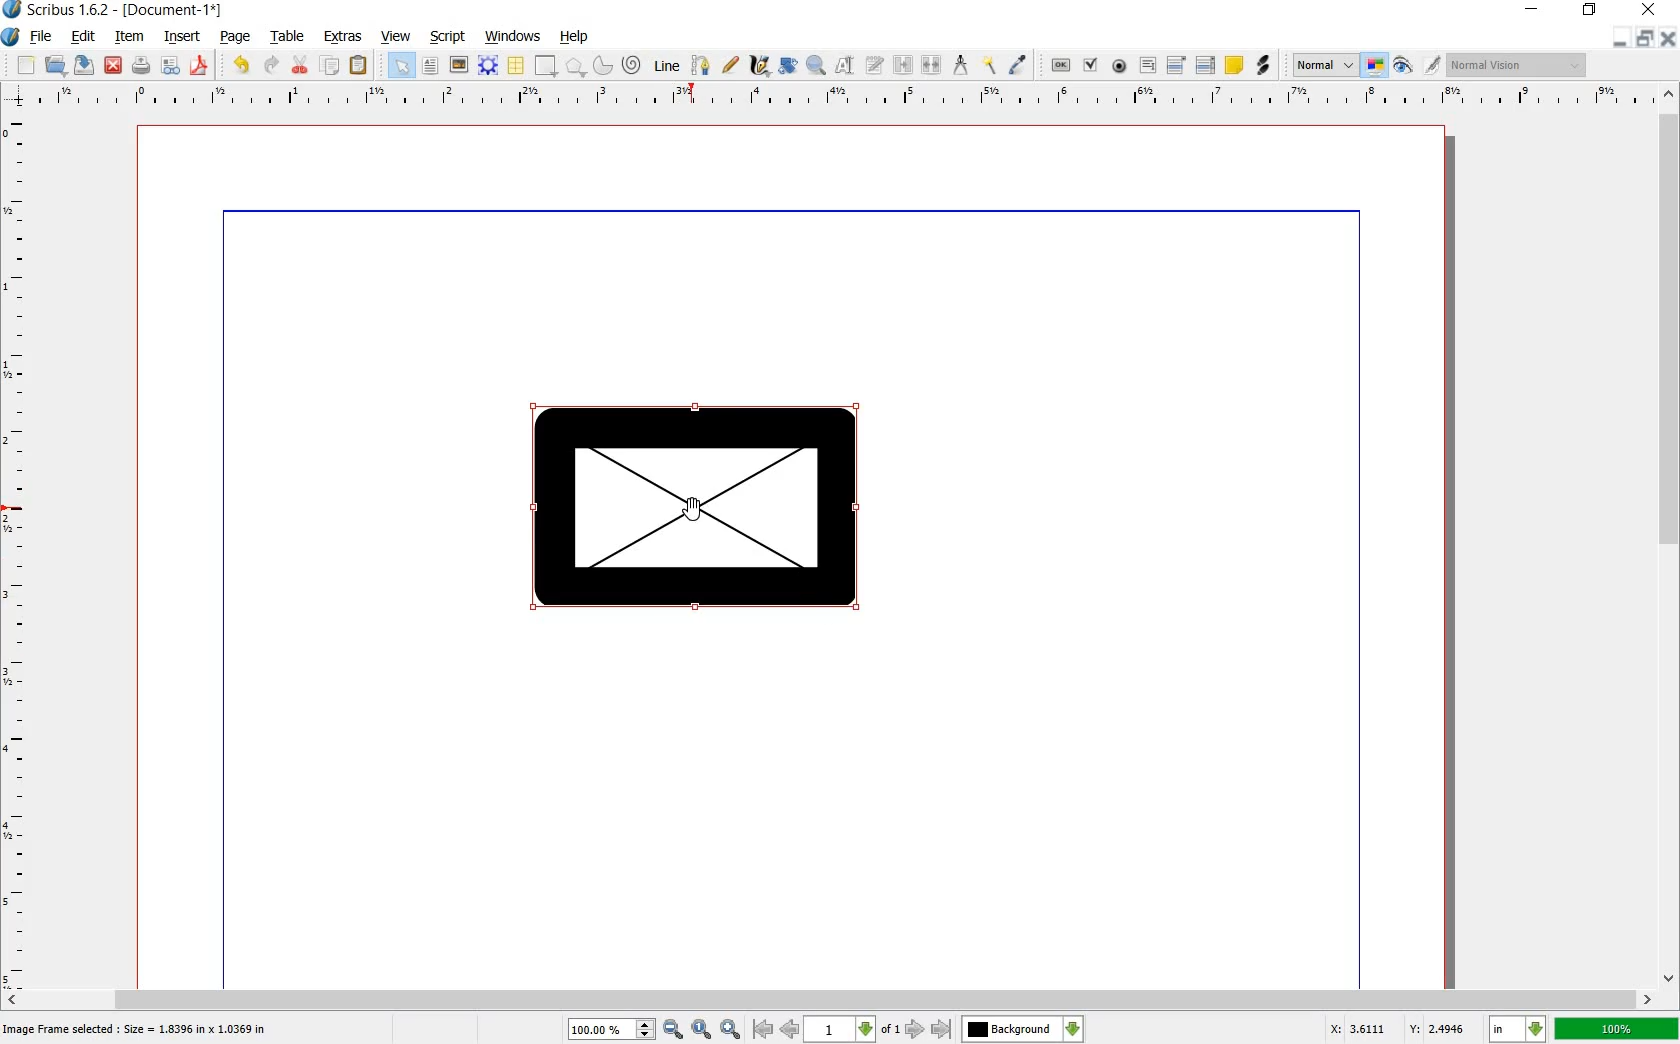  What do you see at coordinates (184, 10) in the screenshot?
I see `-[Document-1*]` at bounding box center [184, 10].